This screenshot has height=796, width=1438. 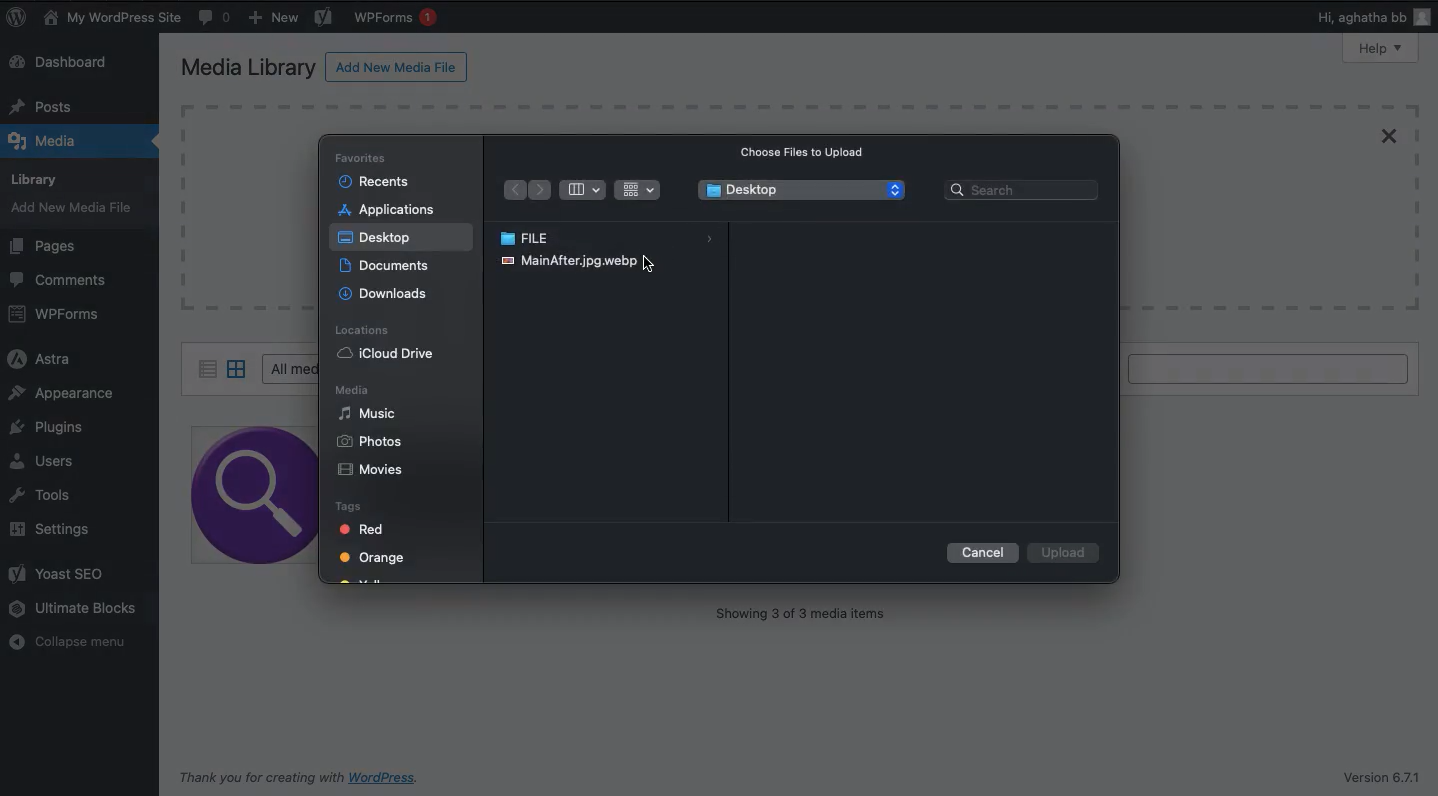 What do you see at coordinates (42, 176) in the screenshot?
I see `Library` at bounding box center [42, 176].